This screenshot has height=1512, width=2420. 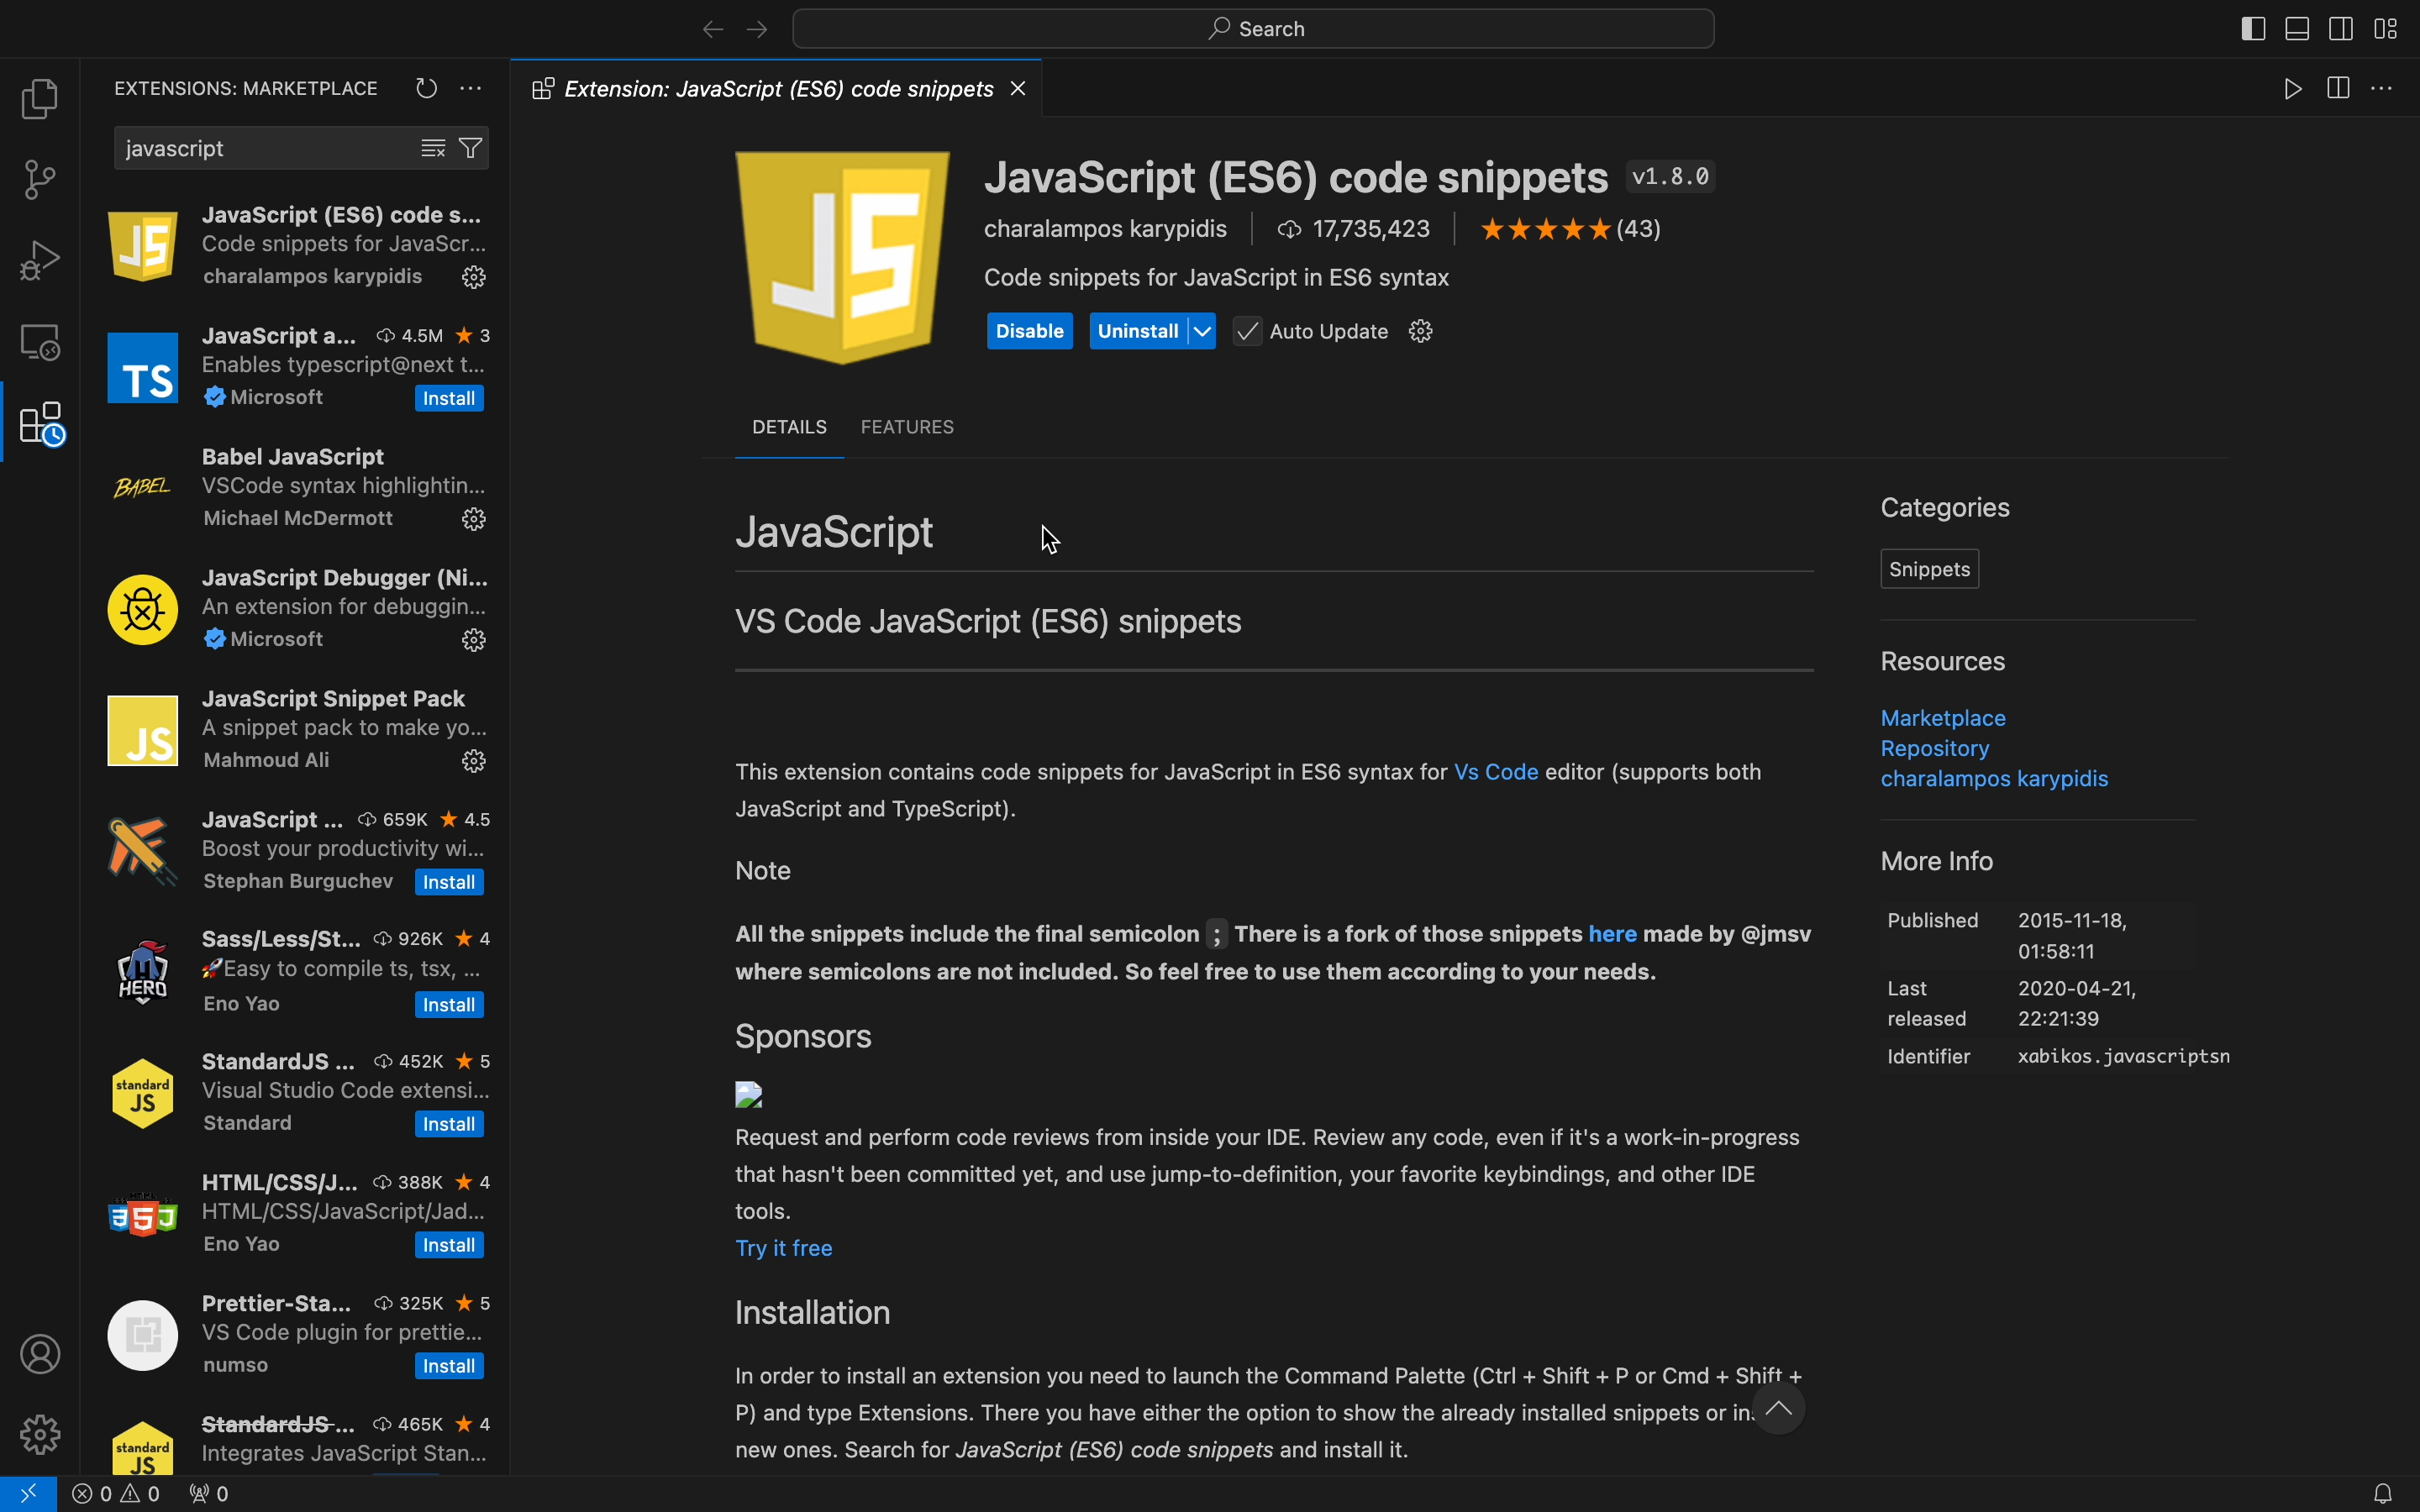 I want to click on settings, so click(x=43, y=1431).